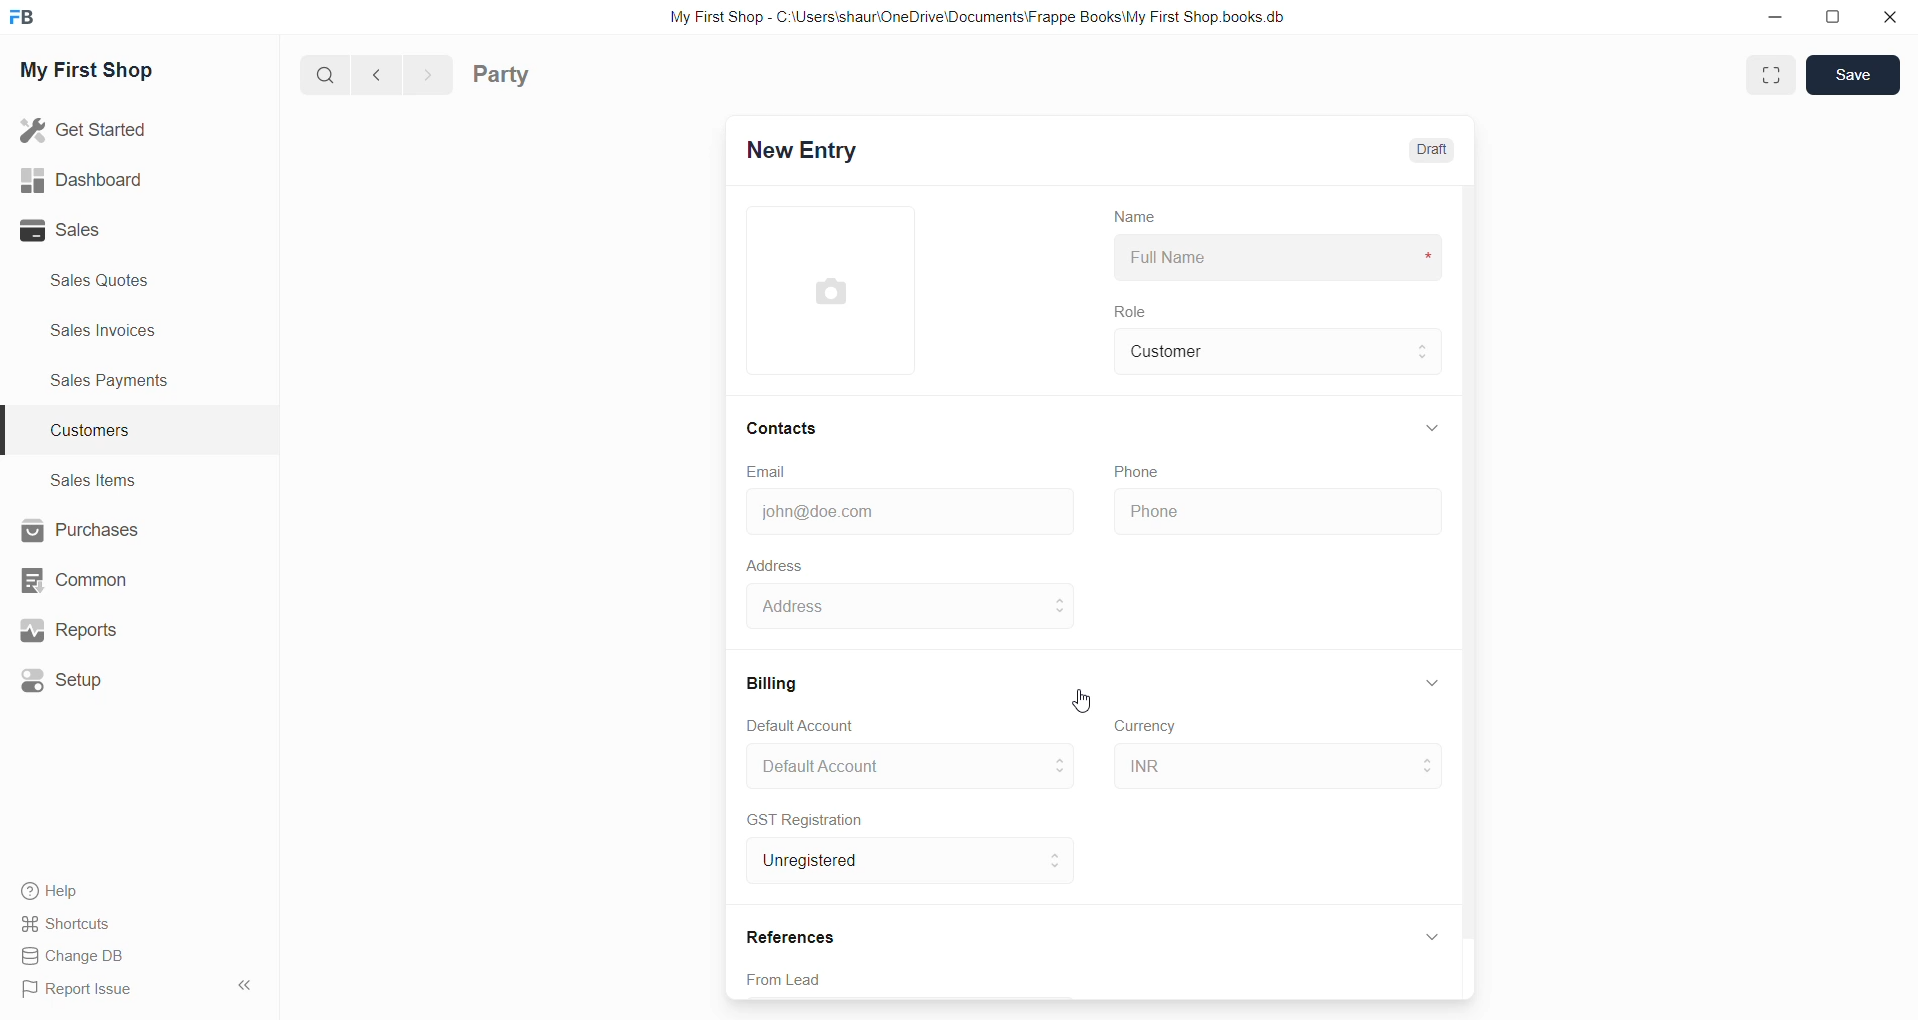 The width and height of the screenshot is (1918, 1020). I want to click on go back, so click(378, 76).